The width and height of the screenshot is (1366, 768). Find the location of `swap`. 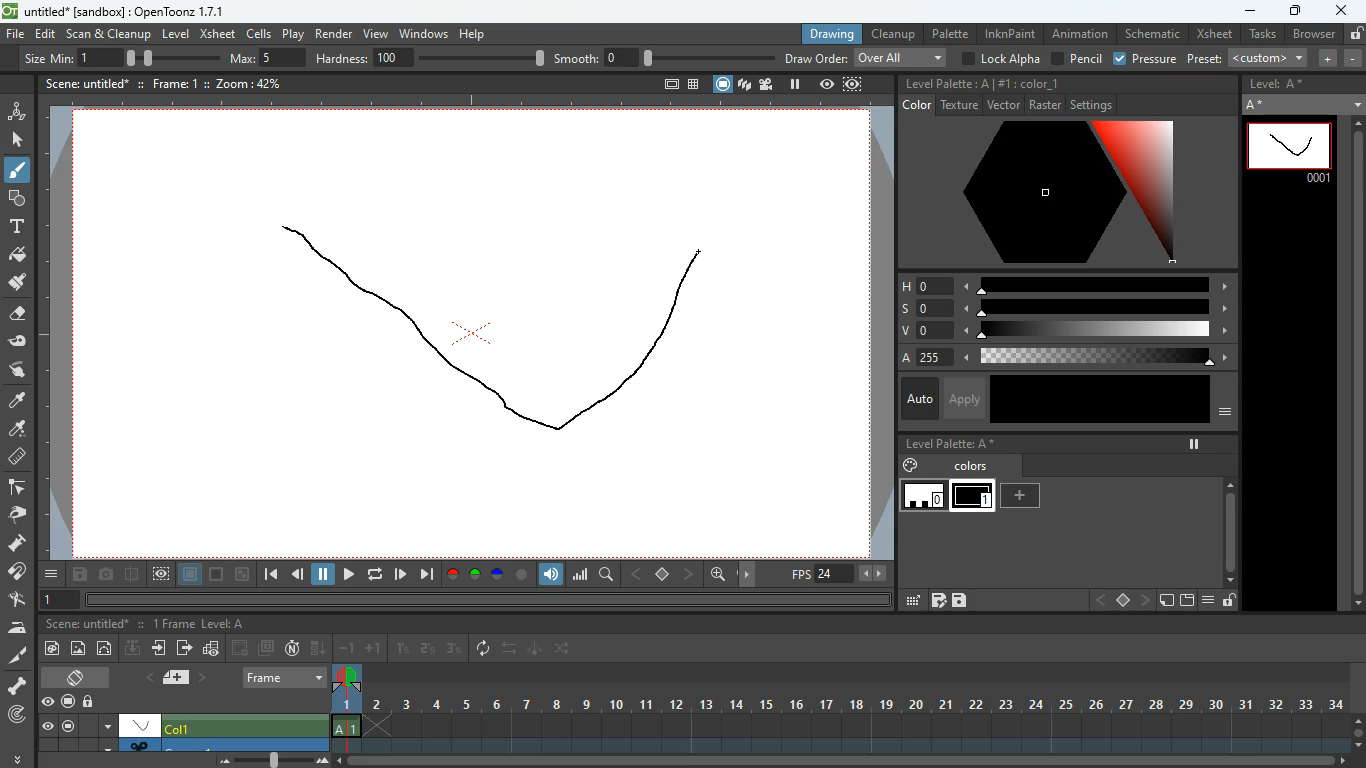

swap is located at coordinates (564, 648).